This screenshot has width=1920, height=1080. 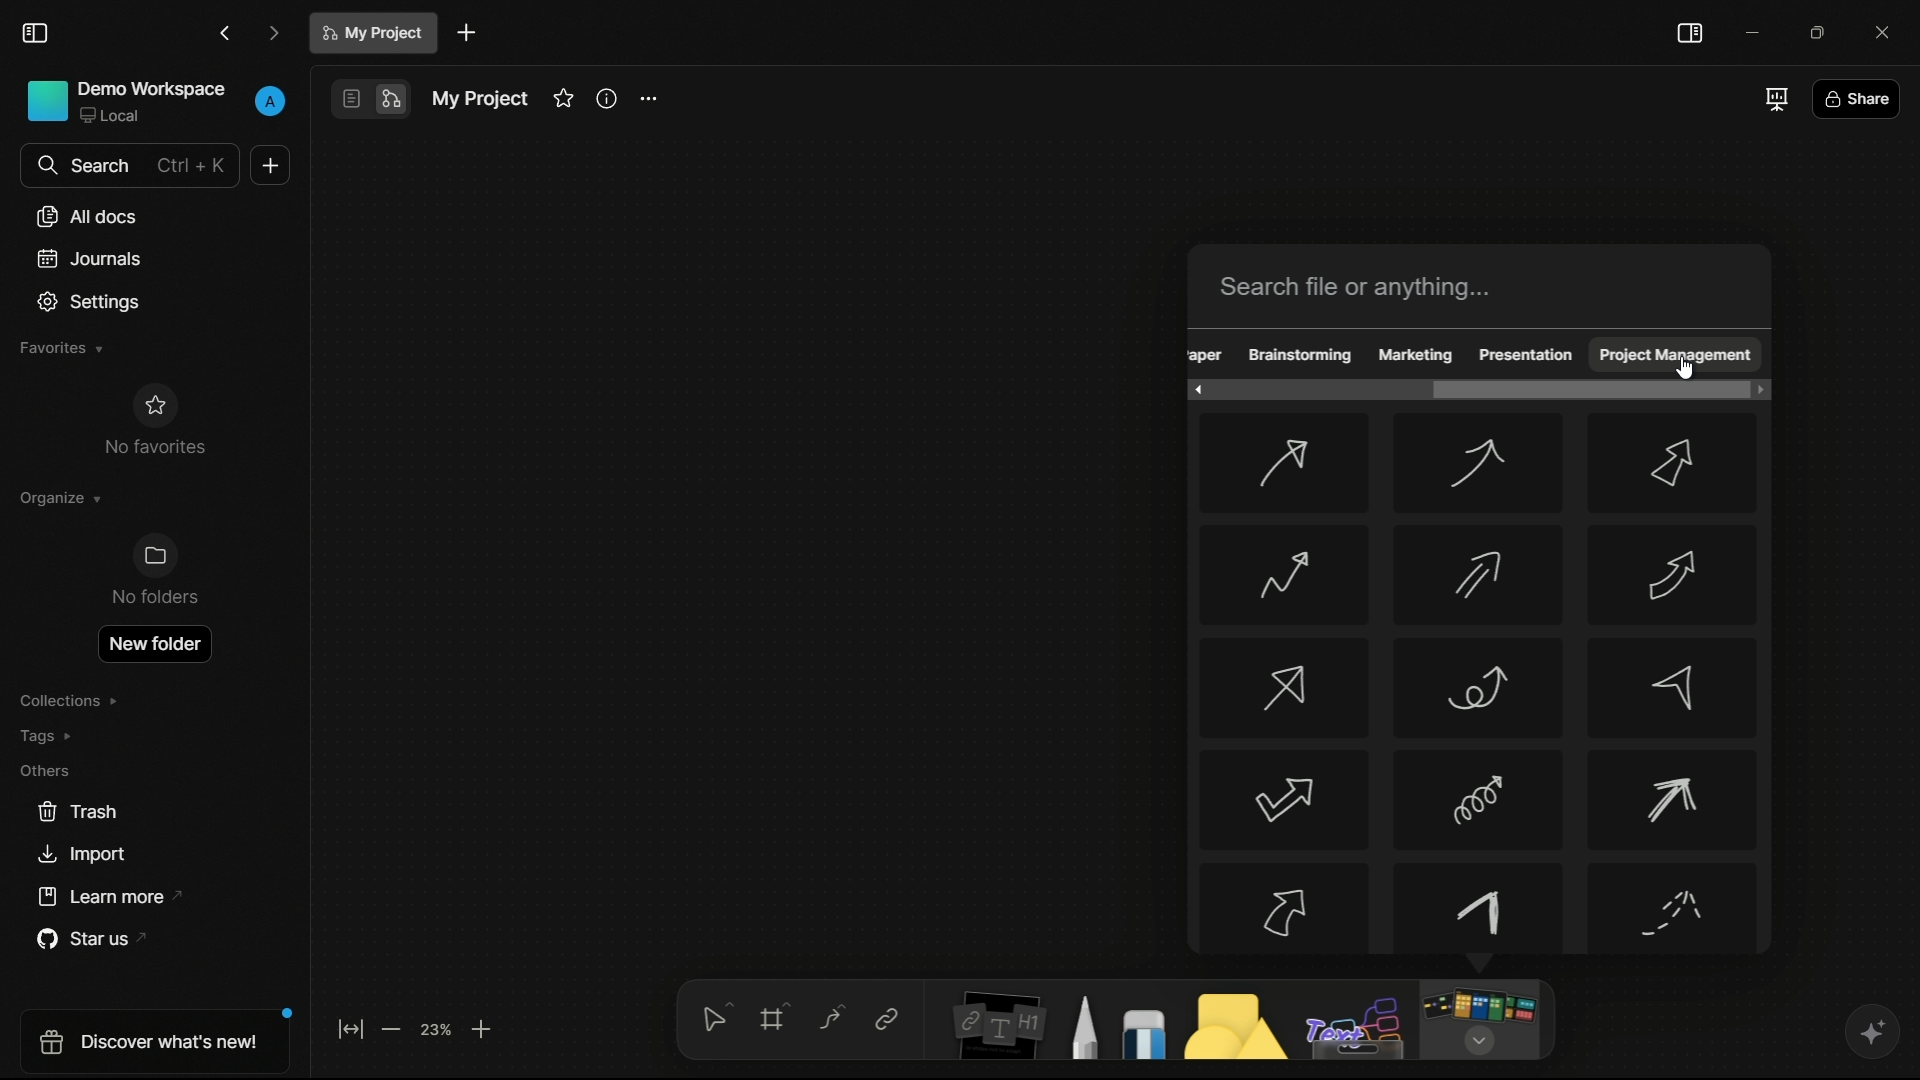 What do you see at coordinates (272, 98) in the screenshot?
I see `profile icon` at bounding box center [272, 98].